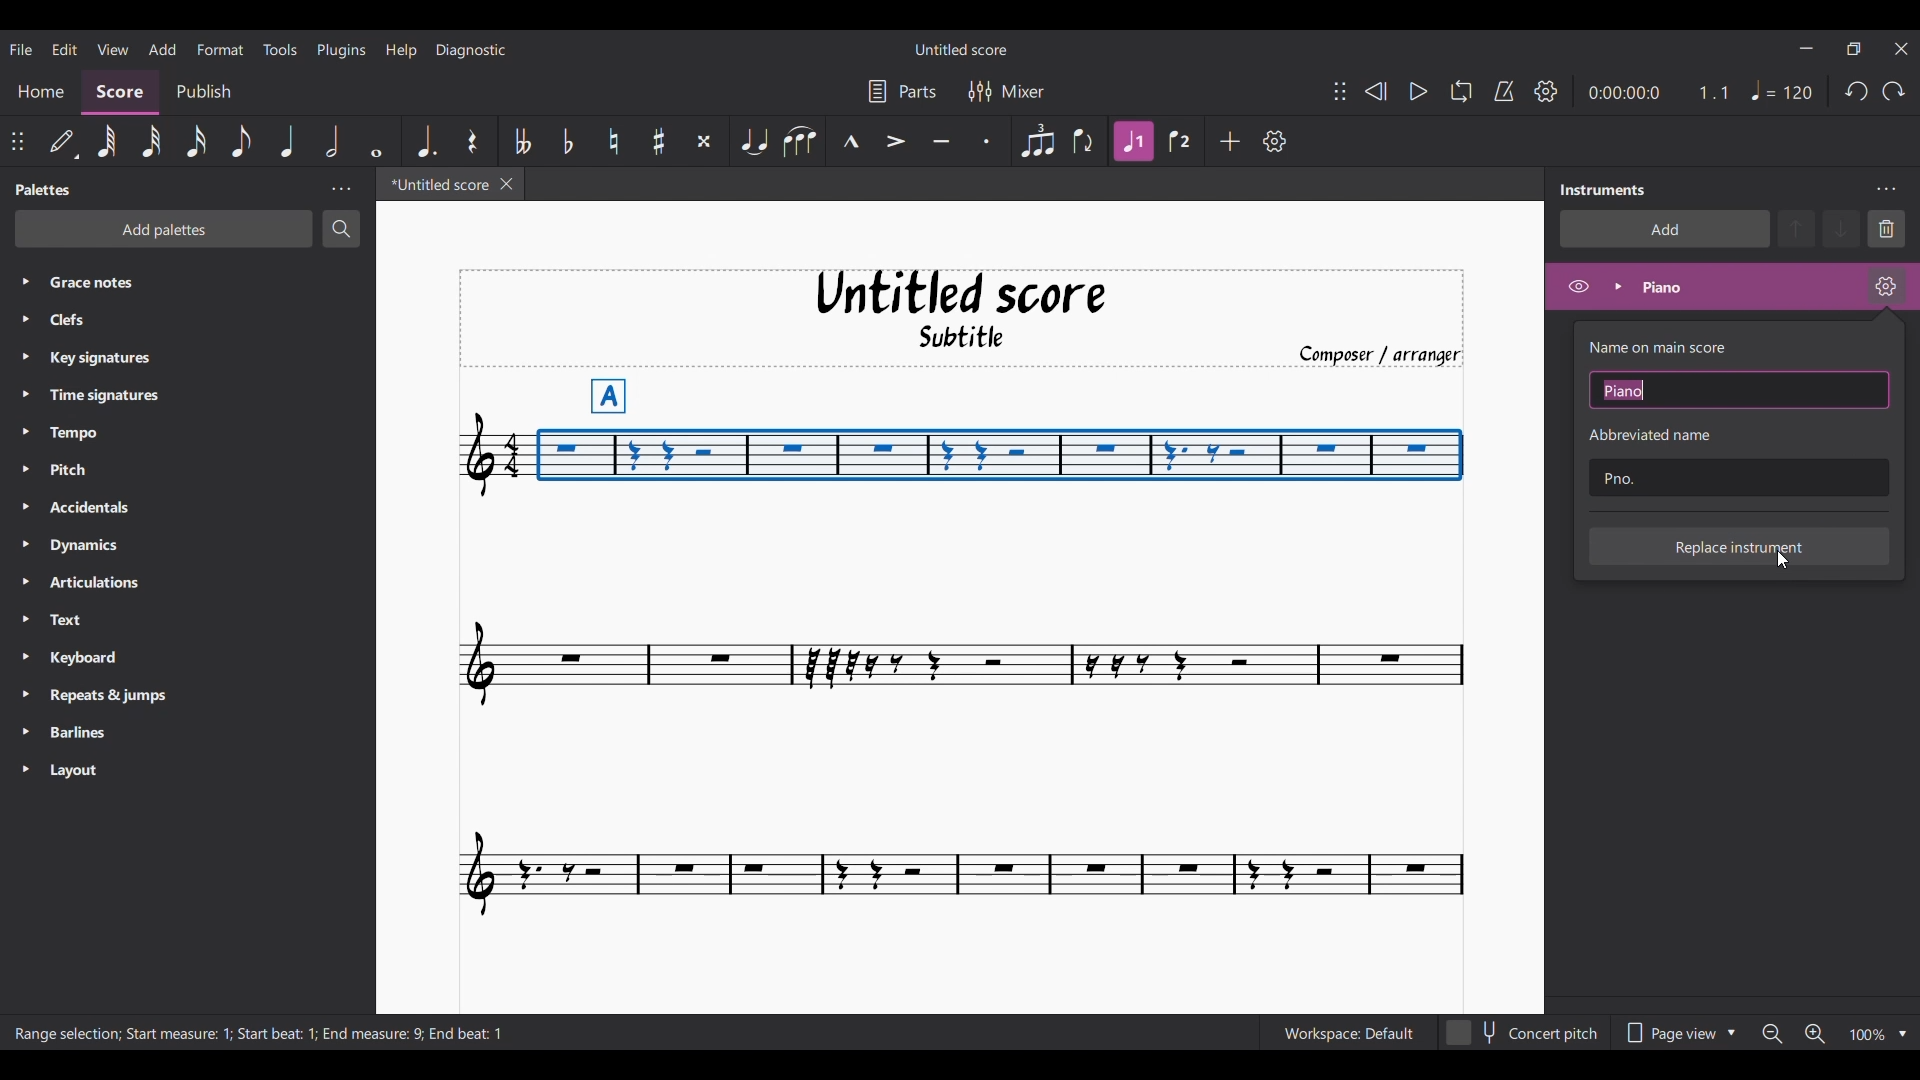  What do you see at coordinates (16, 140) in the screenshot?
I see `Change position of toolbar attached` at bounding box center [16, 140].